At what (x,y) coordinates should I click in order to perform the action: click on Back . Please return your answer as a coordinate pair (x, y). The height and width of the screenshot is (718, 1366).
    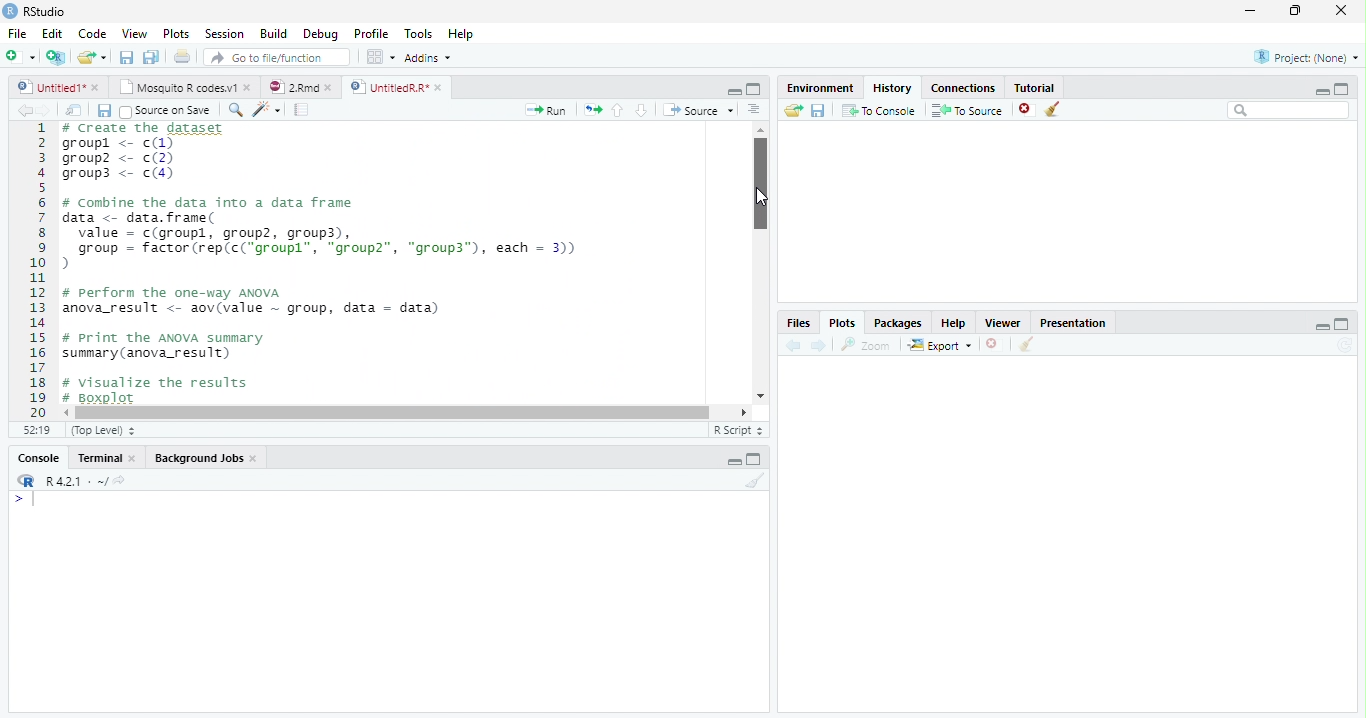
    Looking at the image, I should click on (26, 111).